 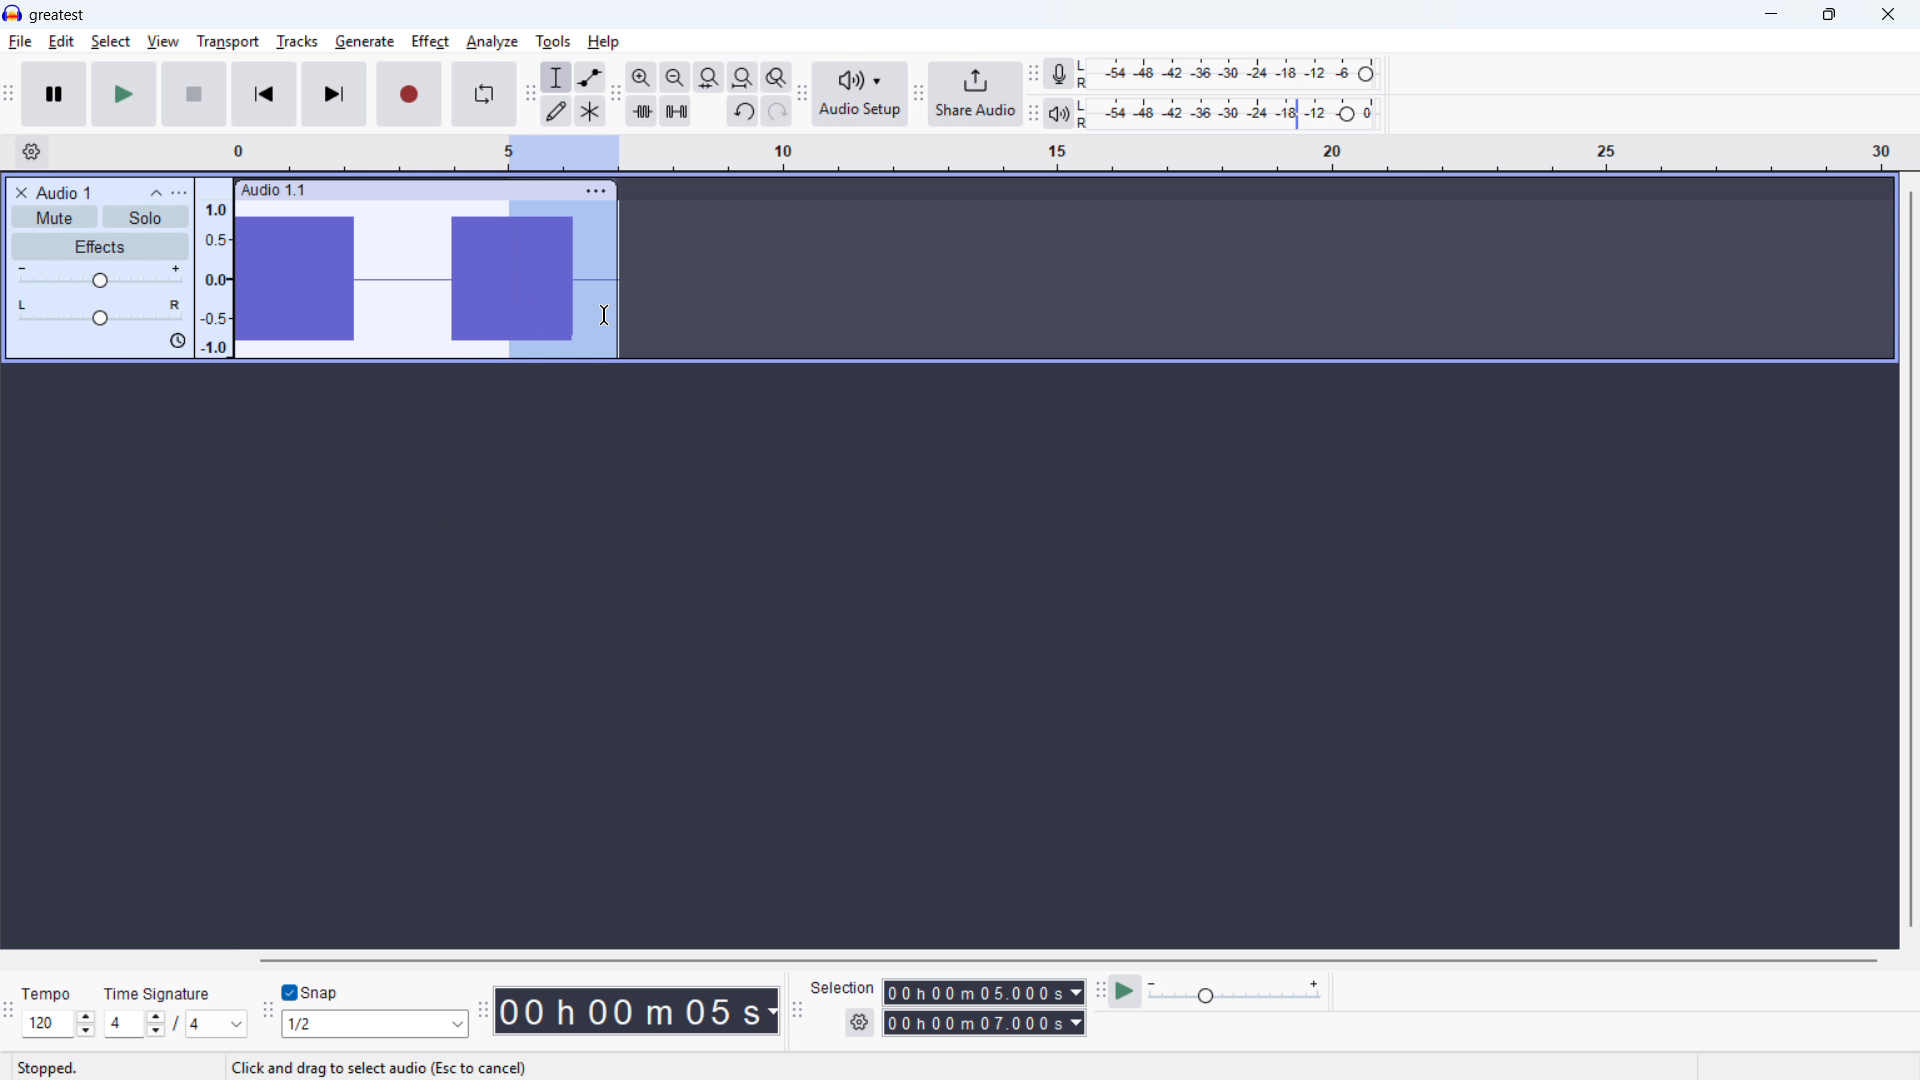 I want to click on analyse, so click(x=491, y=43).